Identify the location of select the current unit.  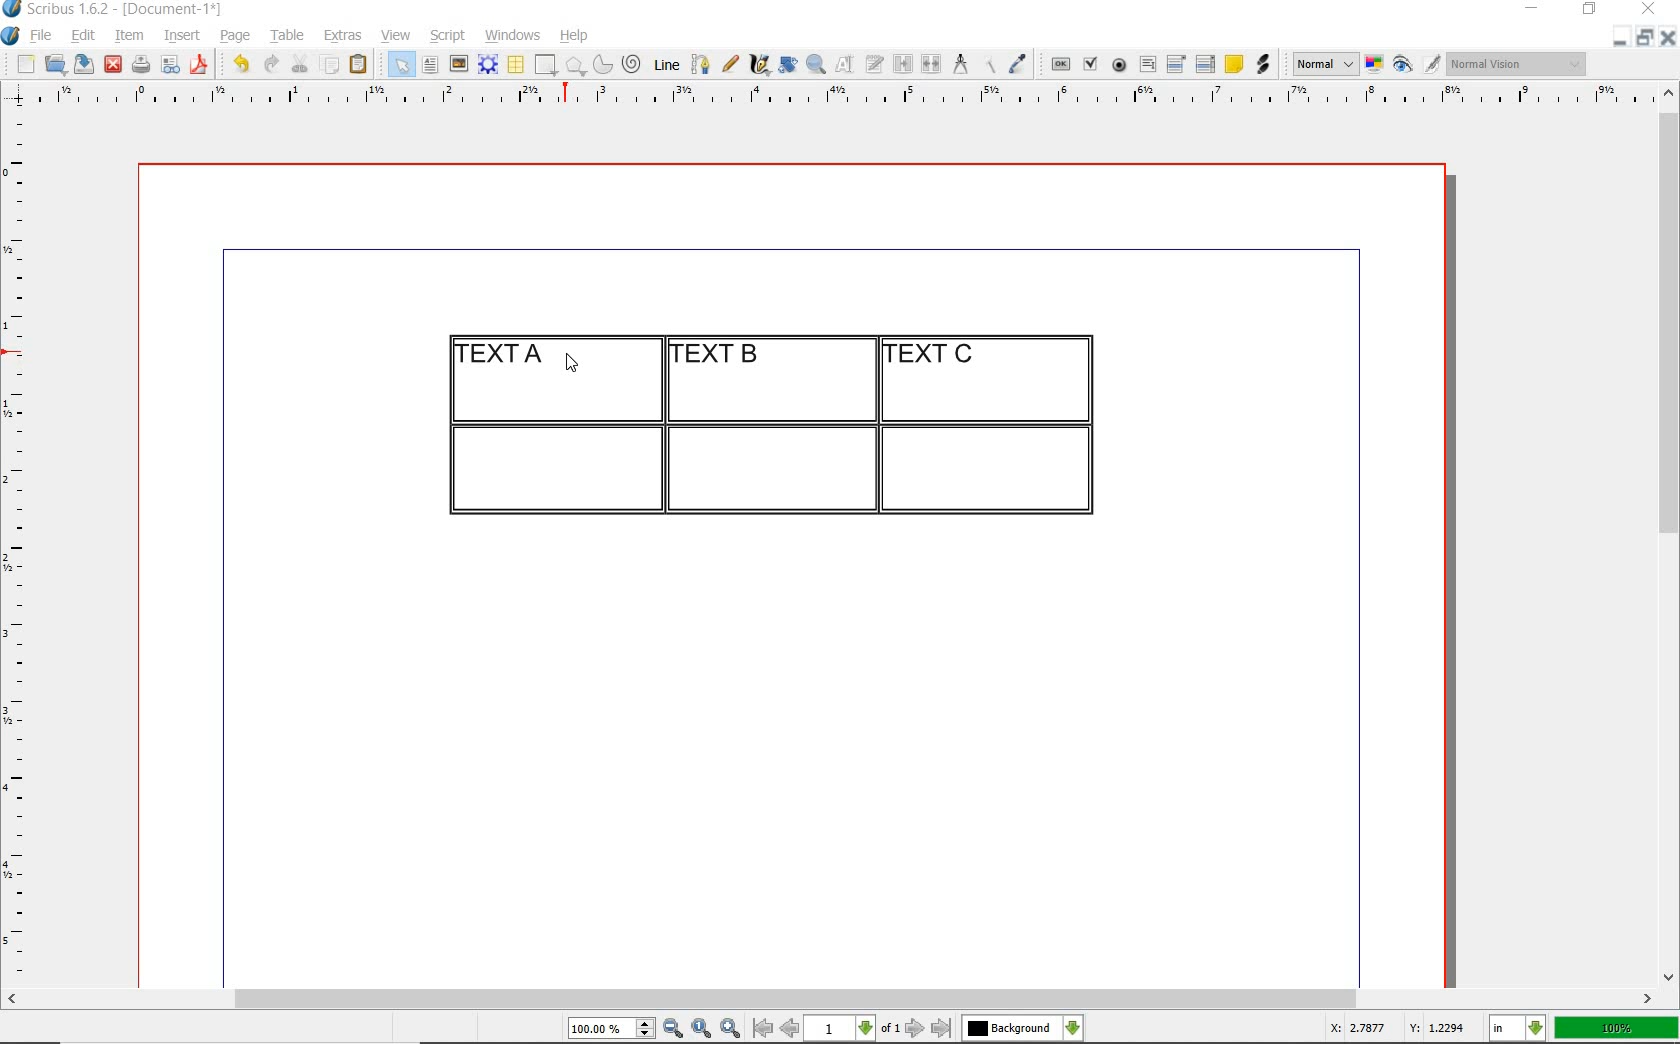
(1518, 1029).